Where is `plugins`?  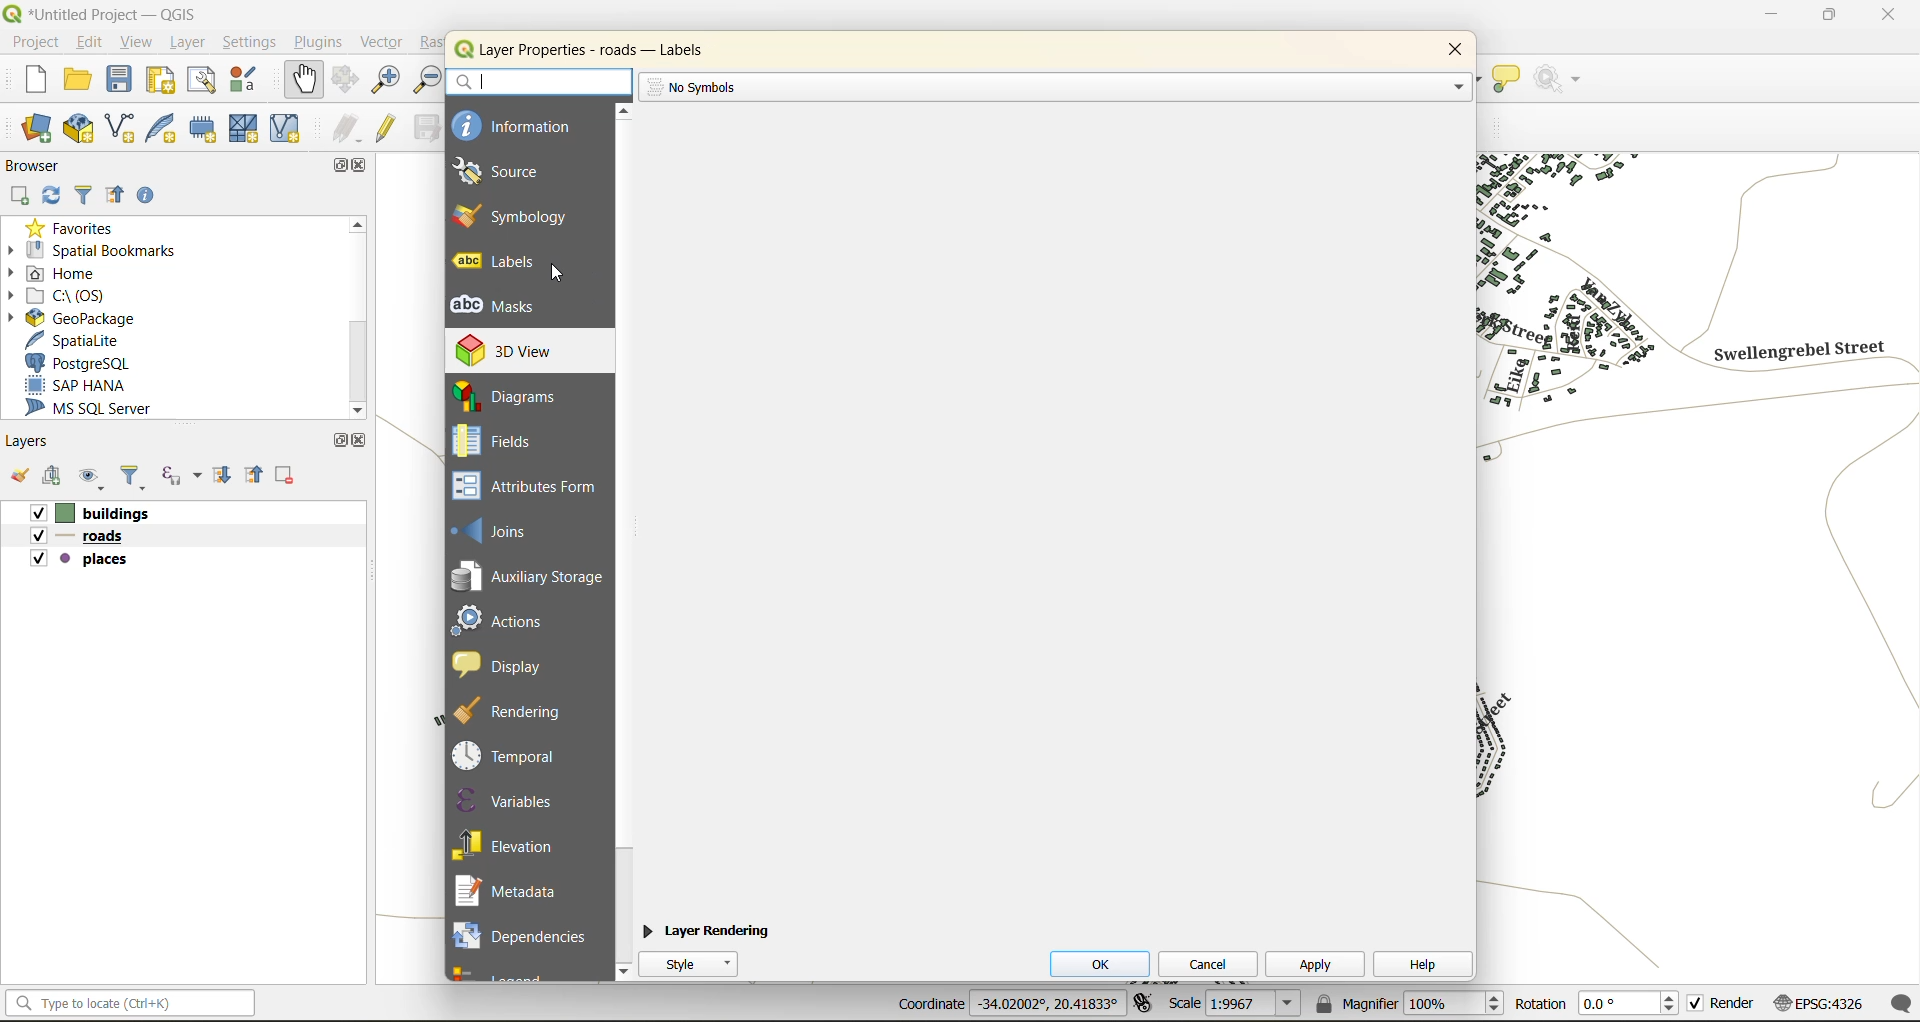 plugins is located at coordinates (319, 45).